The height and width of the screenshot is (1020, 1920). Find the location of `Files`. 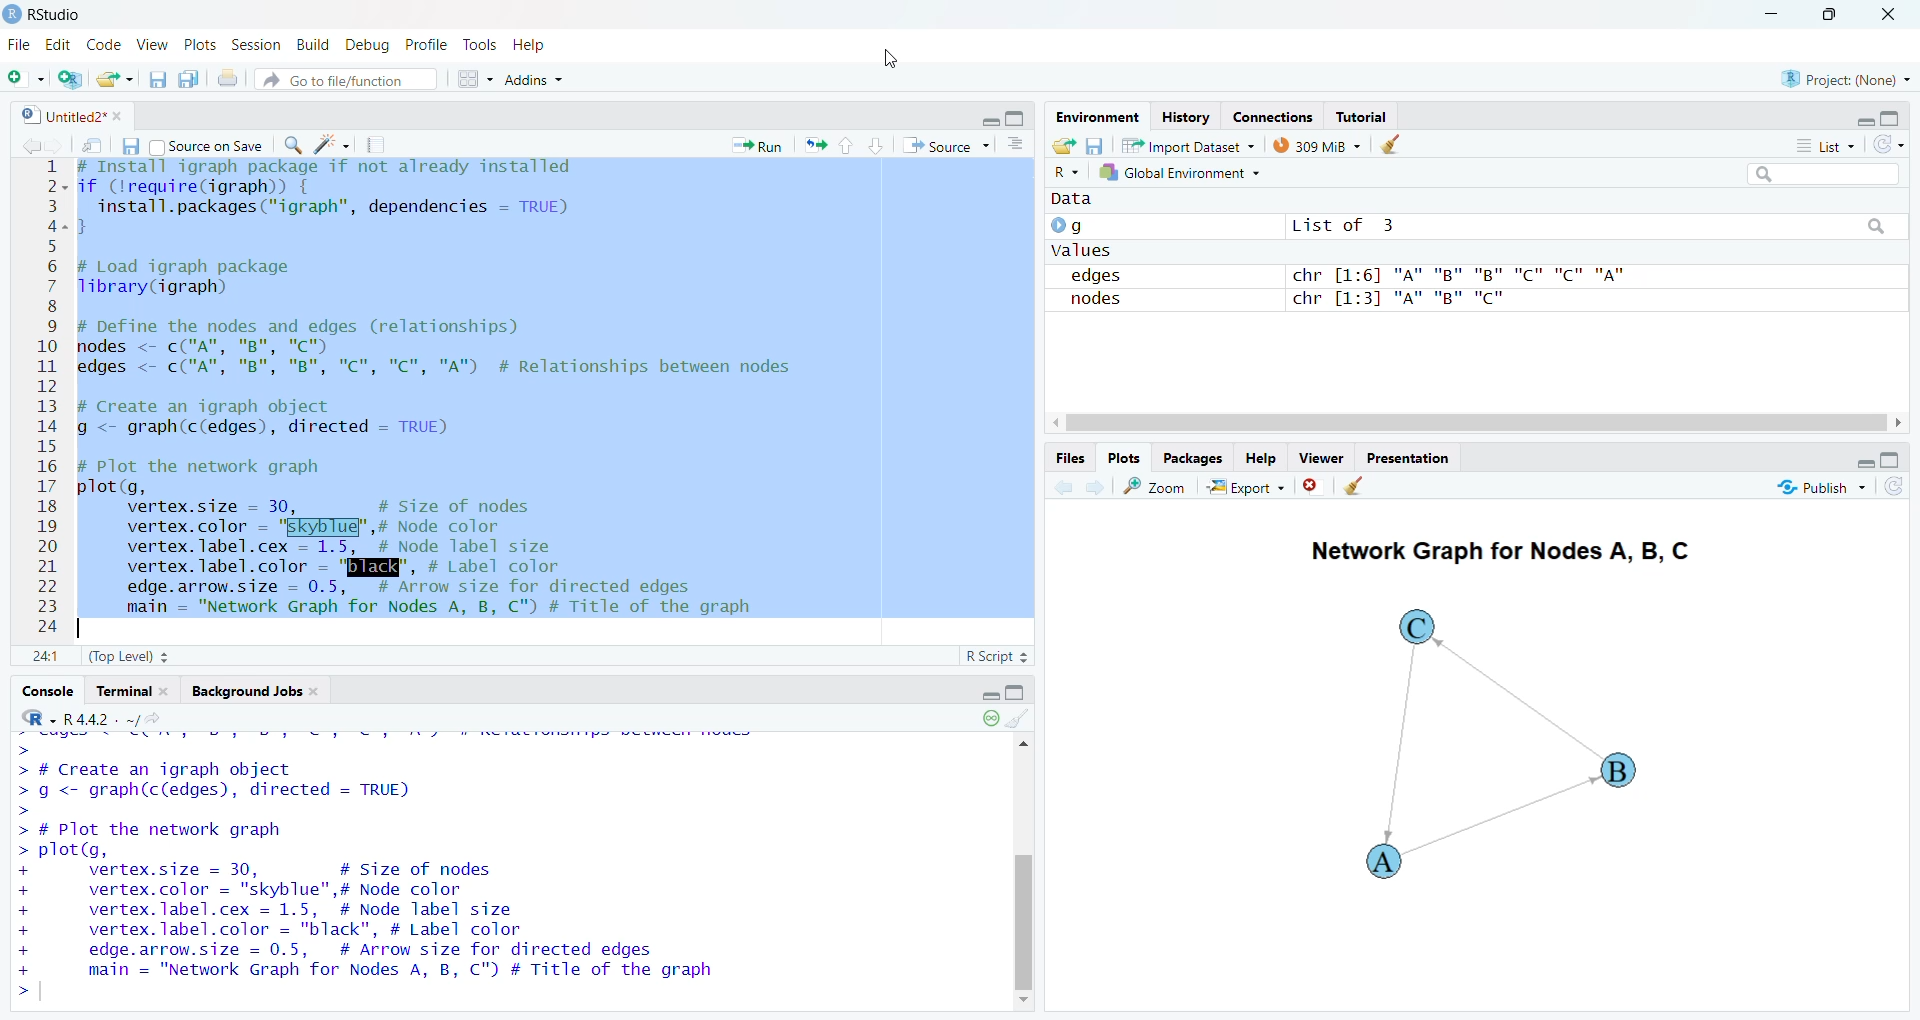

Files is located at coordinates (1066, 456).